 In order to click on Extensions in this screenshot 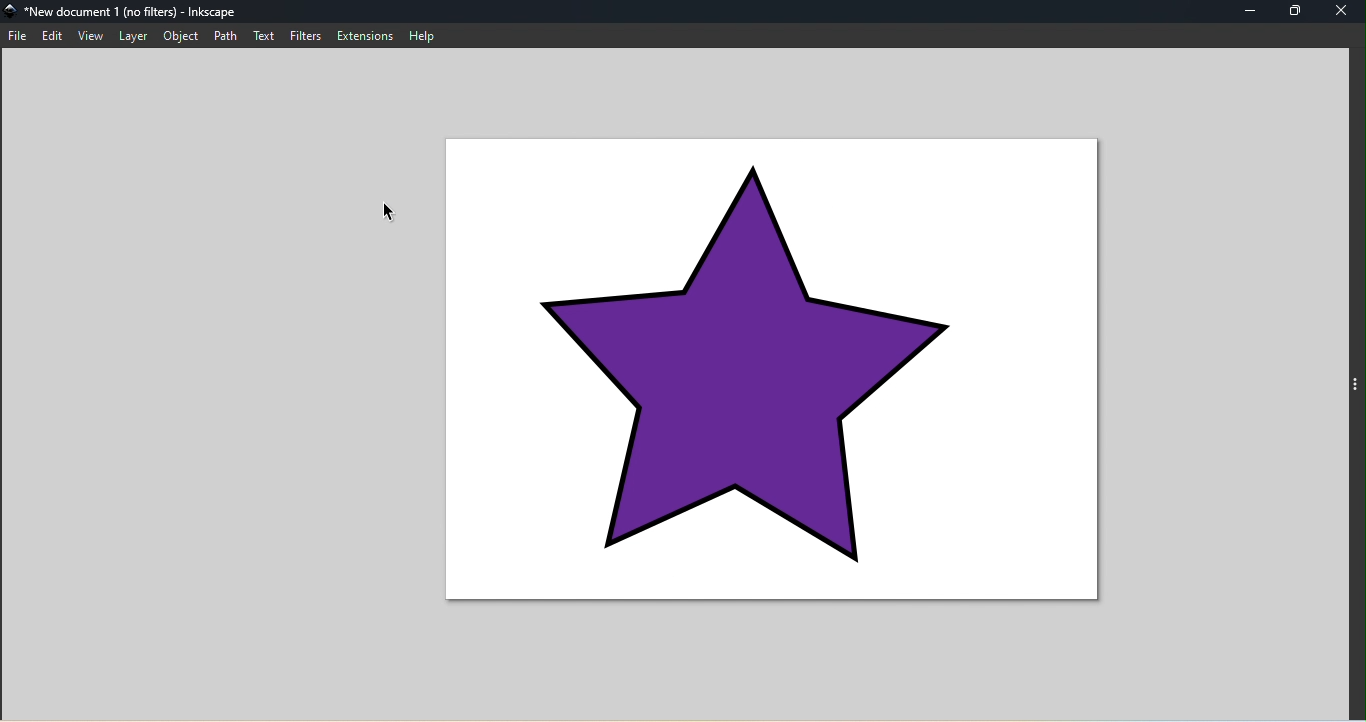, I will do `click(365, 34)`.